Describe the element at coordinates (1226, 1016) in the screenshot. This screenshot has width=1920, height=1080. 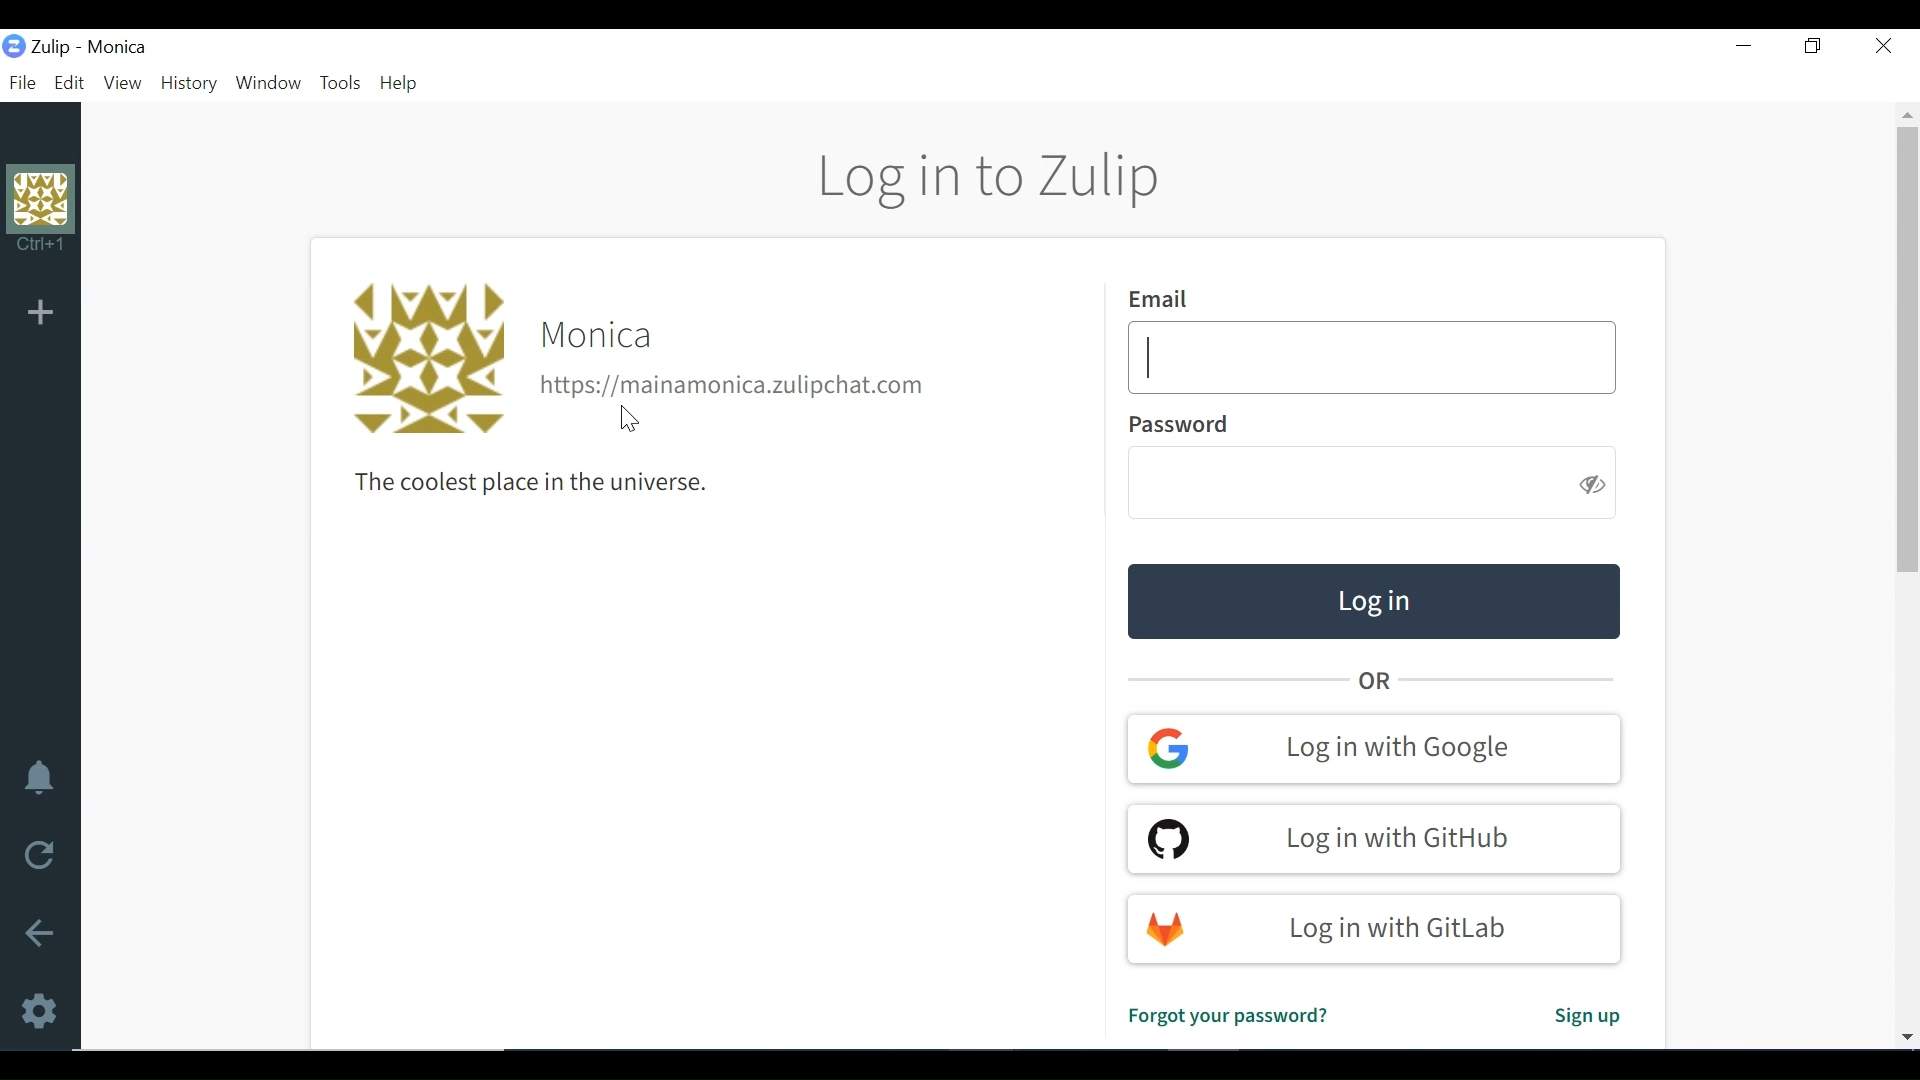
I see `Forgot password` at that location.